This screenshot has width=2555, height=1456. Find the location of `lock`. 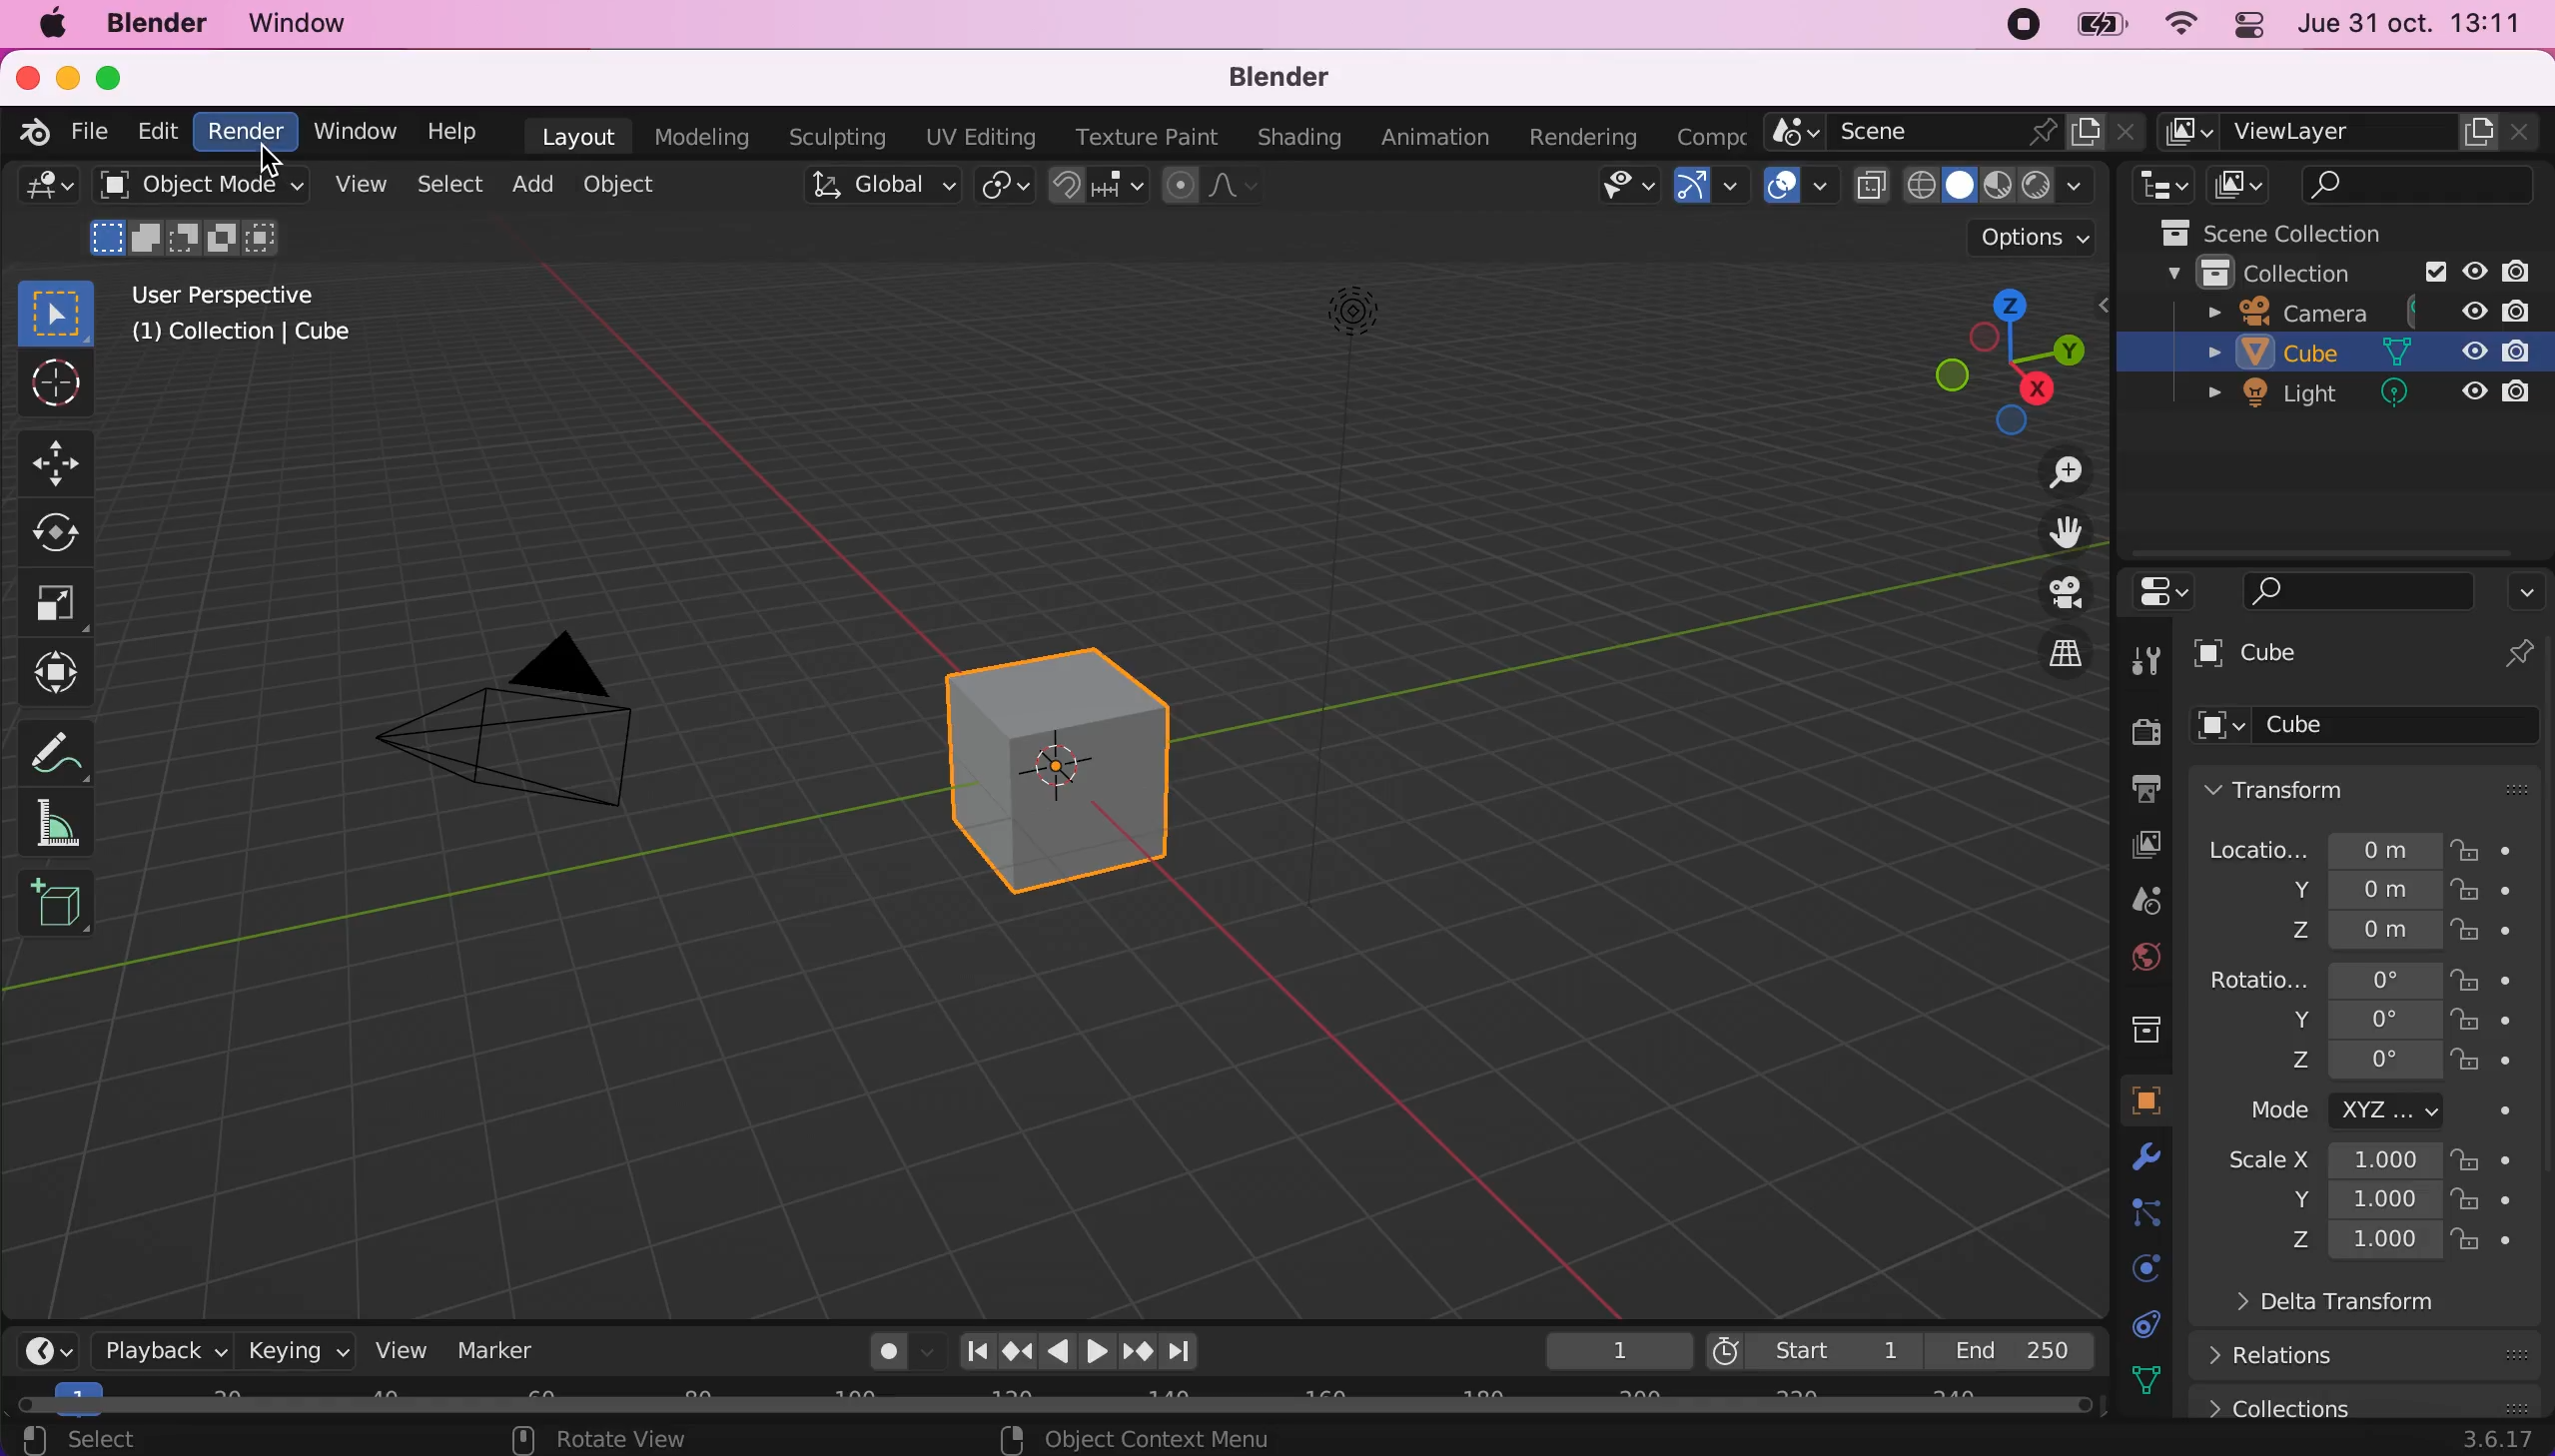

lock is located at coordinates (2487, 1246).